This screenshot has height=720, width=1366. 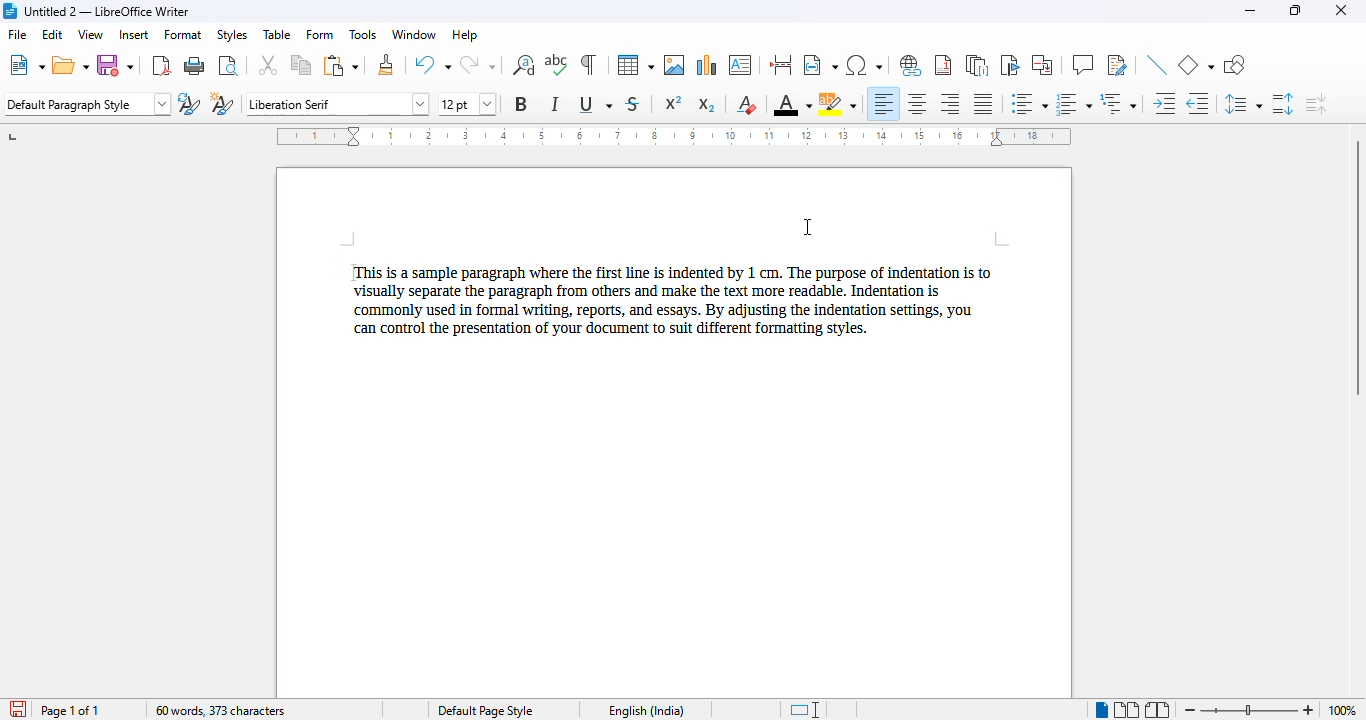 What do you see at coordinates (90, 34) in the screenshot?
I see `view` at bounding box center [90, 34].